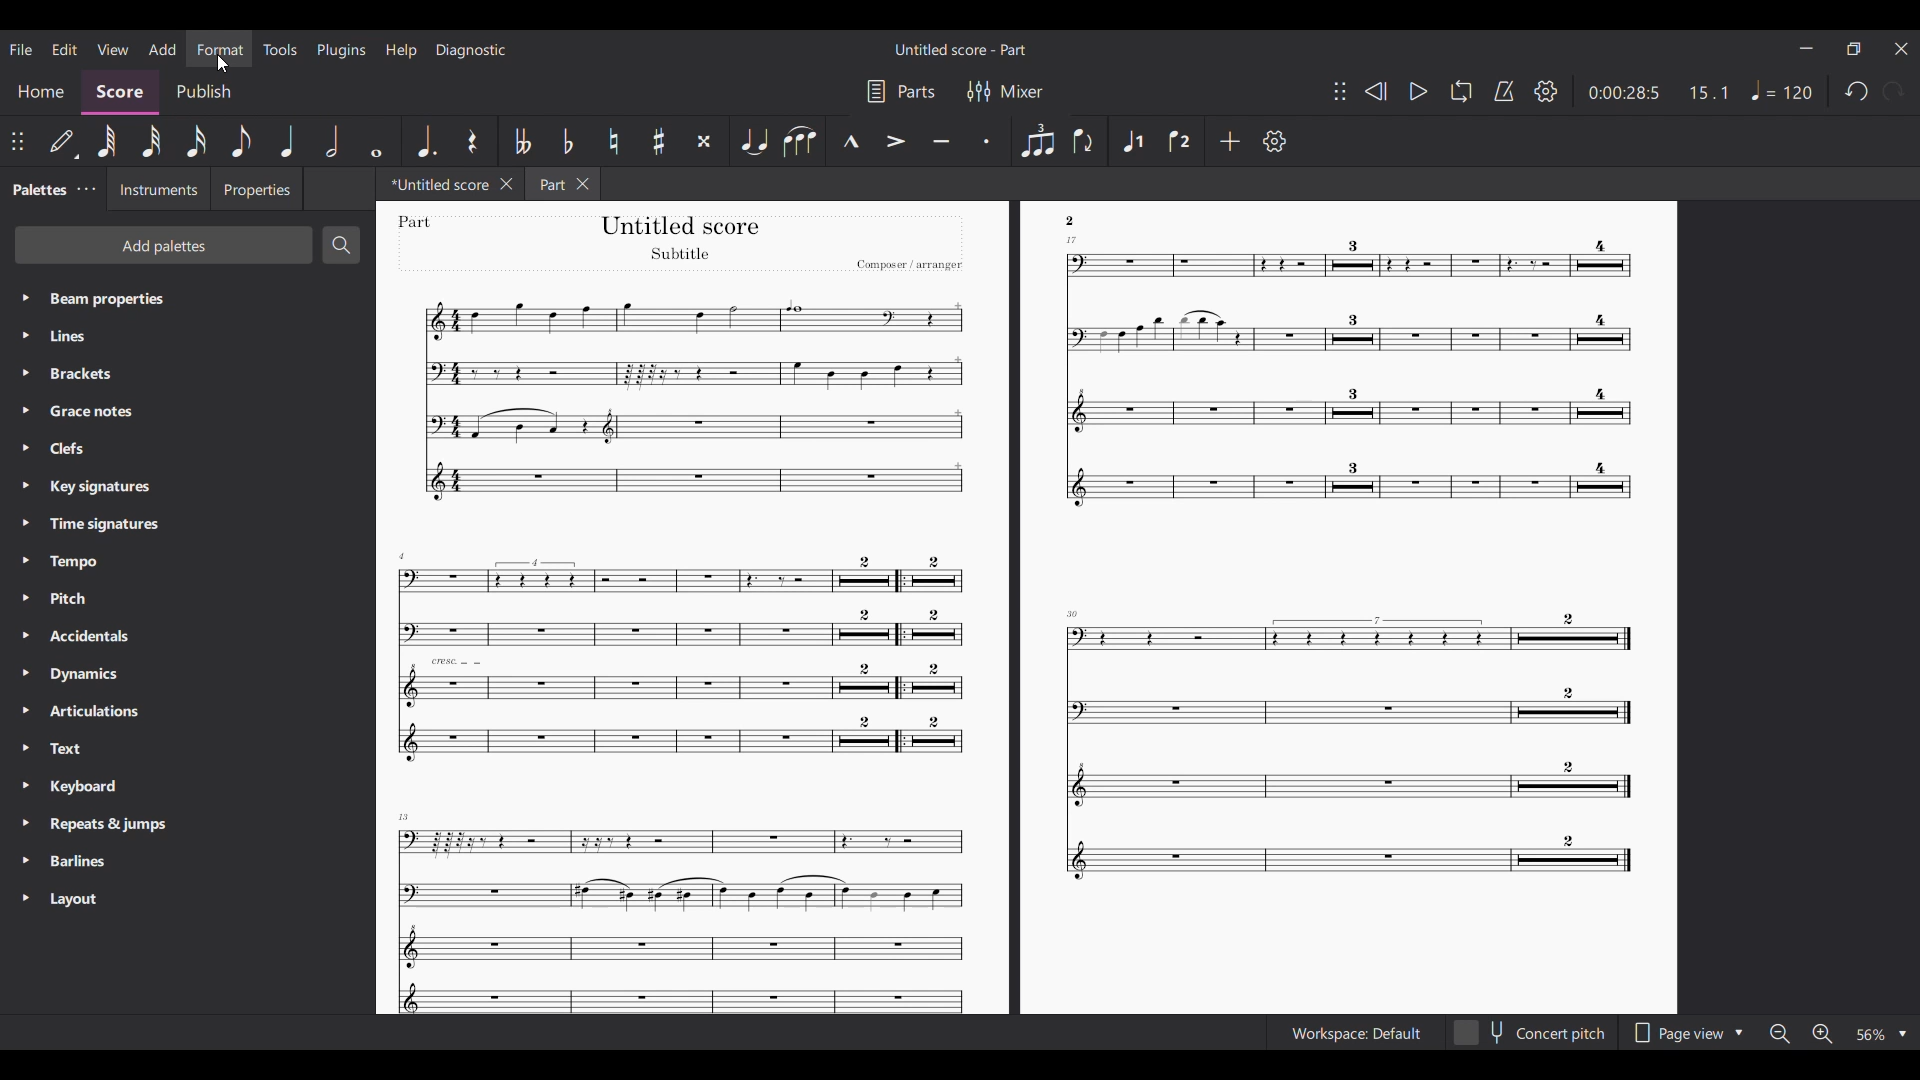 The image size is (1920, 1080). Describe the element at coordinates (87, 787) in the screenshot. I see `Keyboard` at that location.